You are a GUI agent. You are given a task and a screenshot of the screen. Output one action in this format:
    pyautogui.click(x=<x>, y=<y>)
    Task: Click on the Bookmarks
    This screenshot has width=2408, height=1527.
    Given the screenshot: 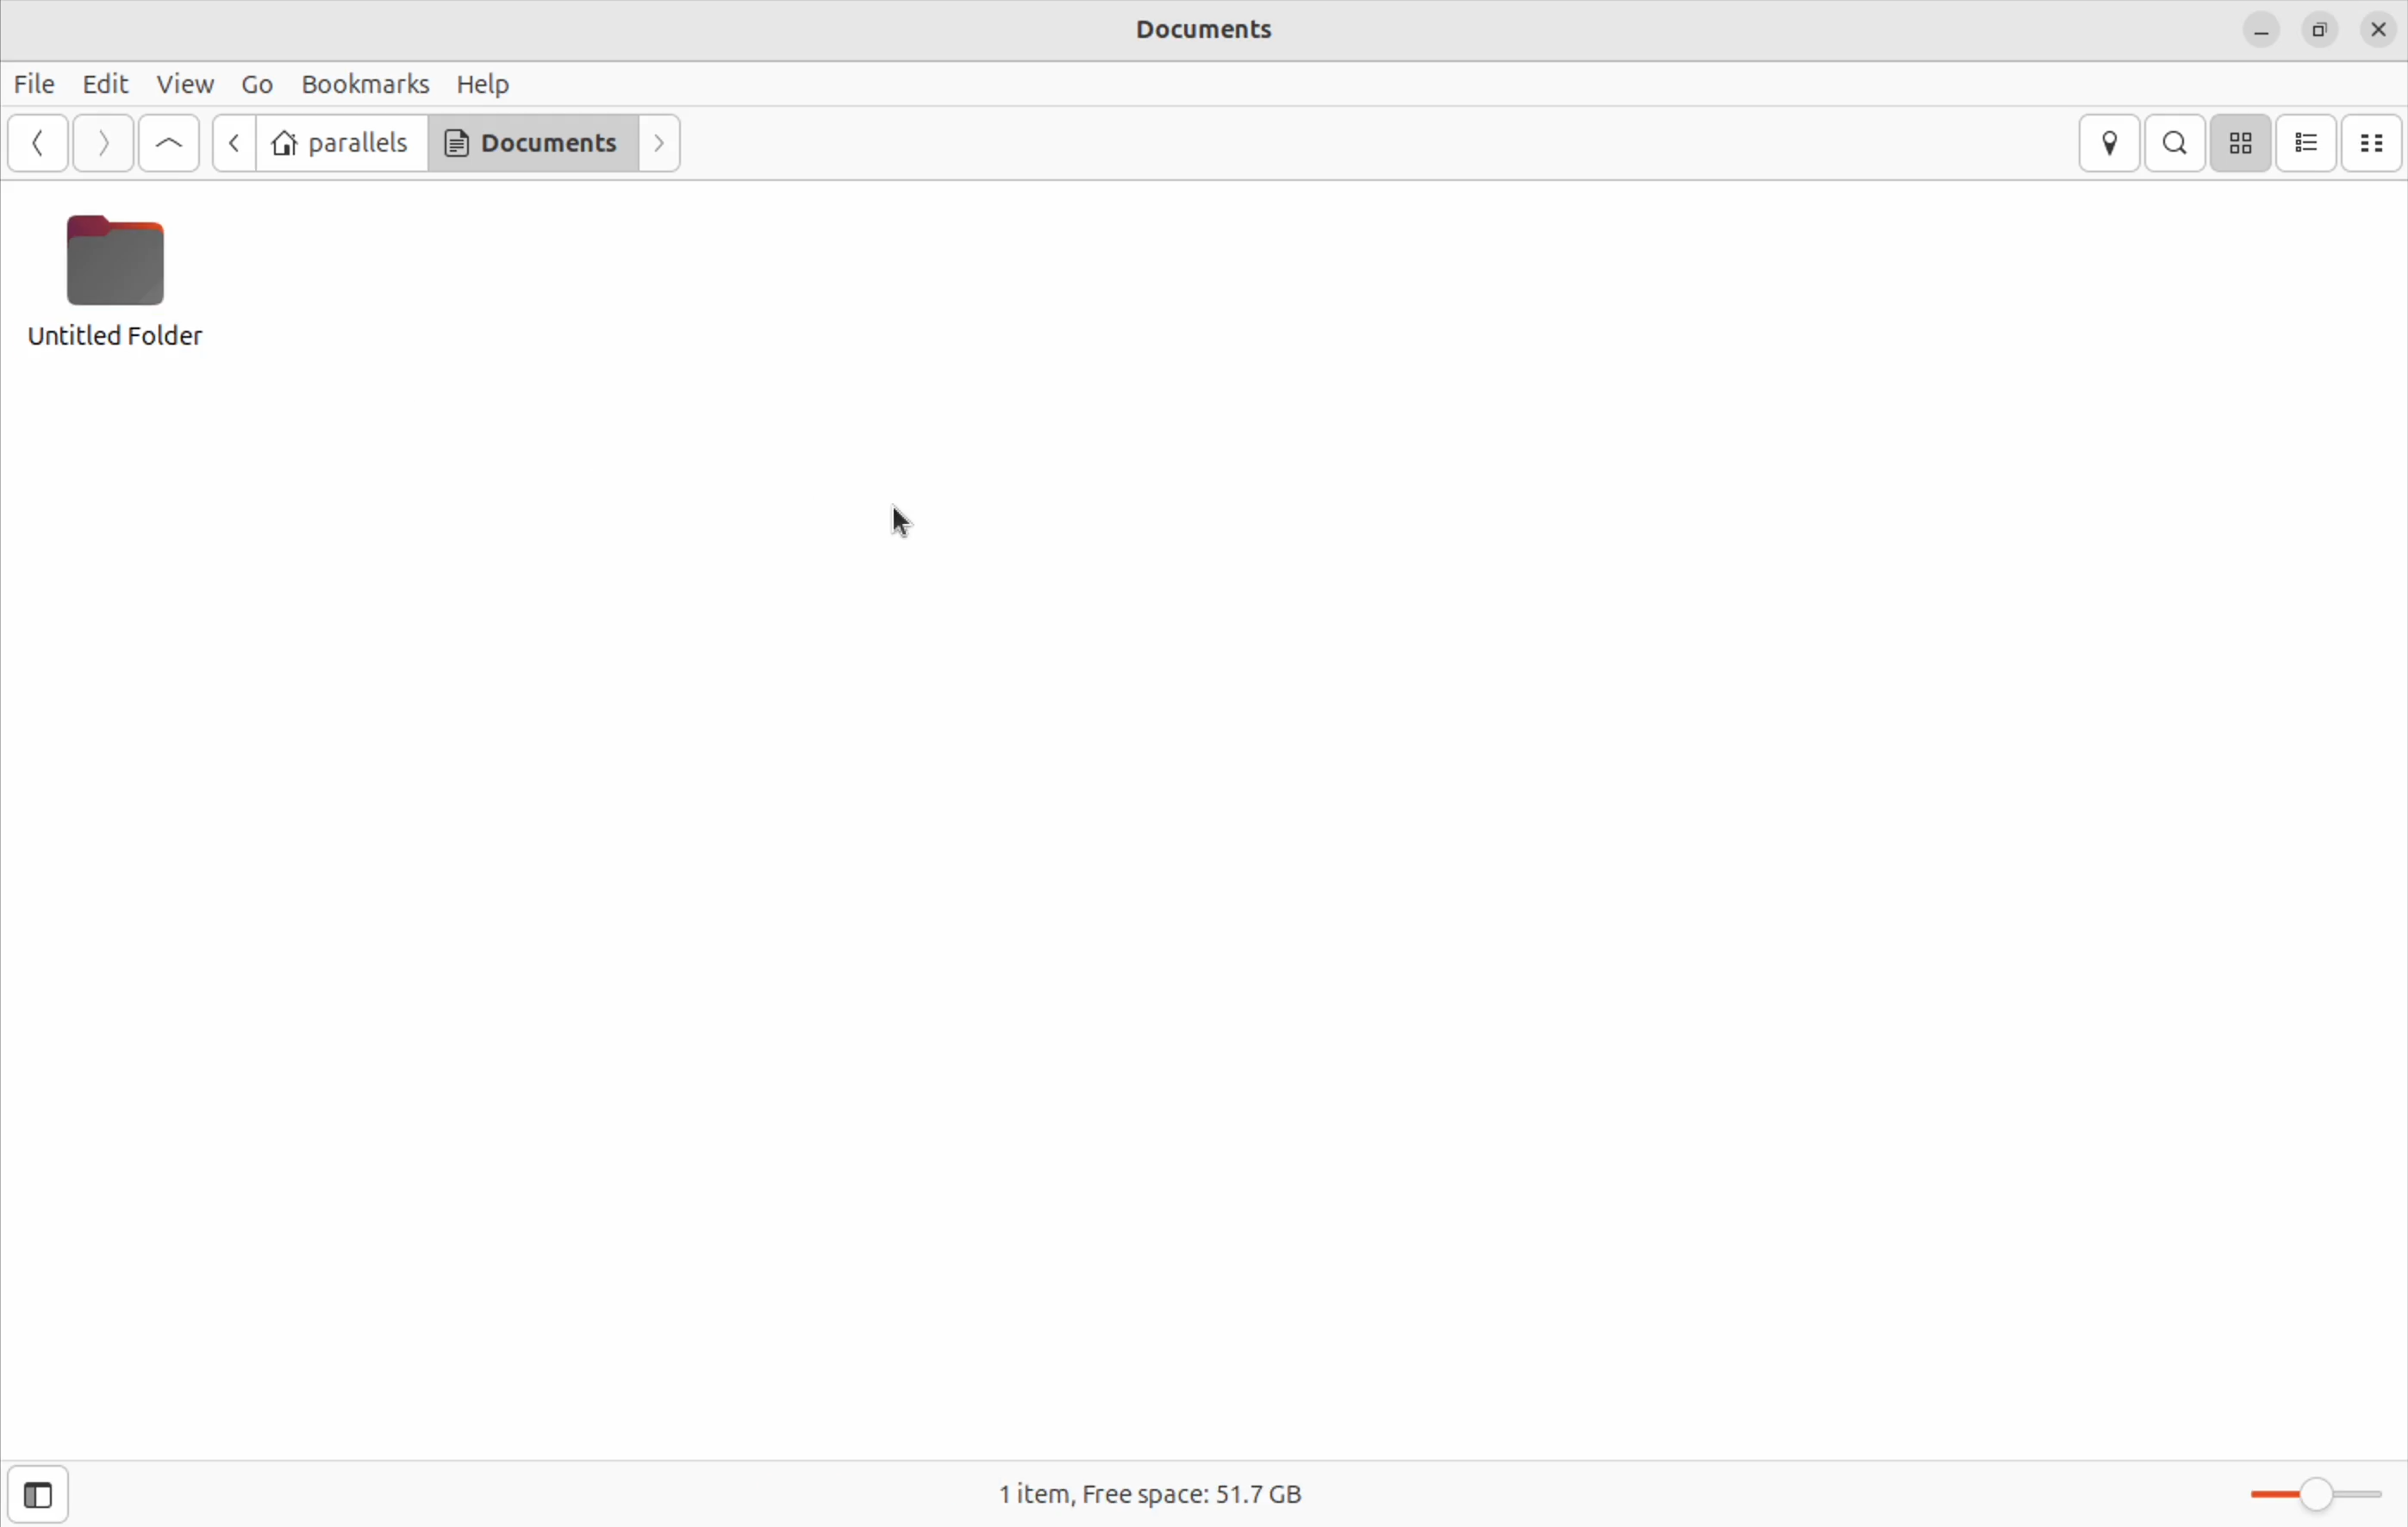 What is the action you would take?
    pyautogui.click(x=365, y=85)
    